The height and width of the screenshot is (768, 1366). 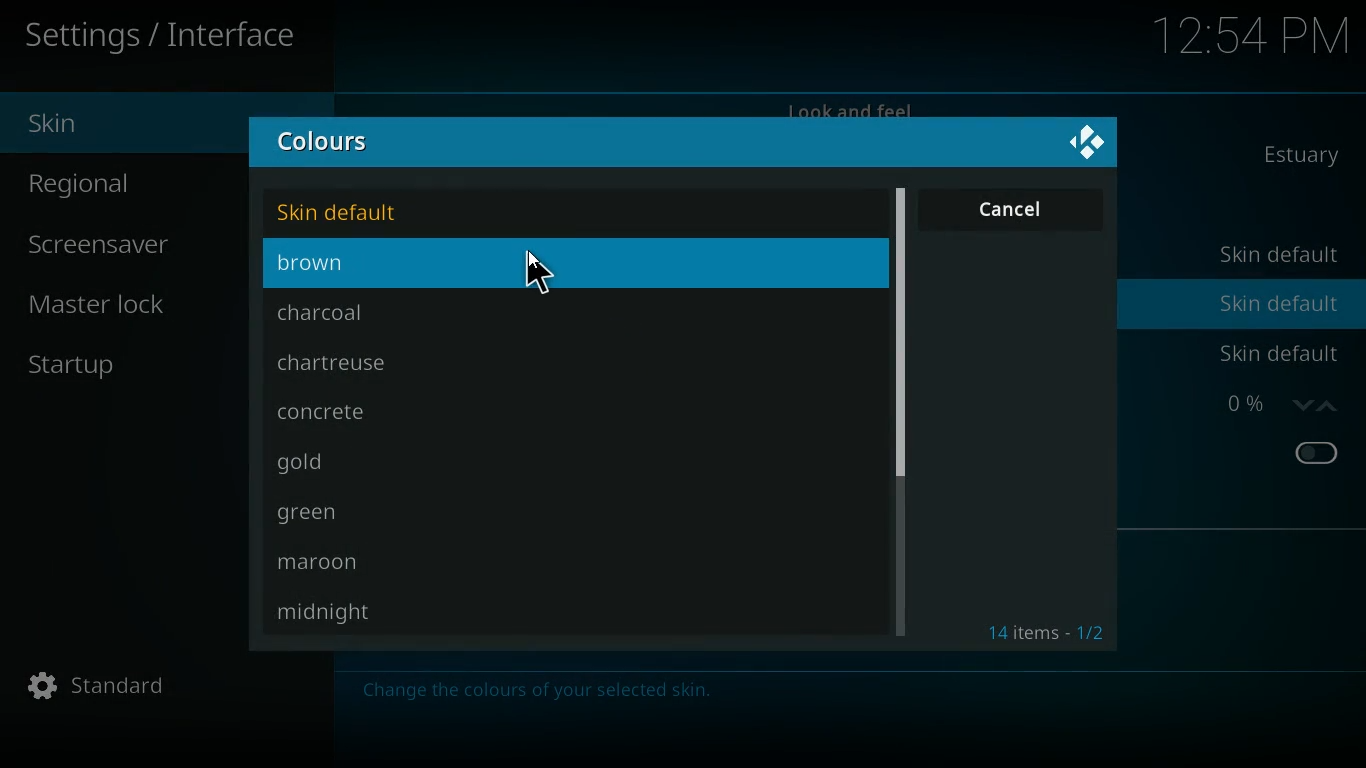 What do you see at coordinates (1316, 453) in the screenshot?
I see `off` at bounding box center [1316, 453].